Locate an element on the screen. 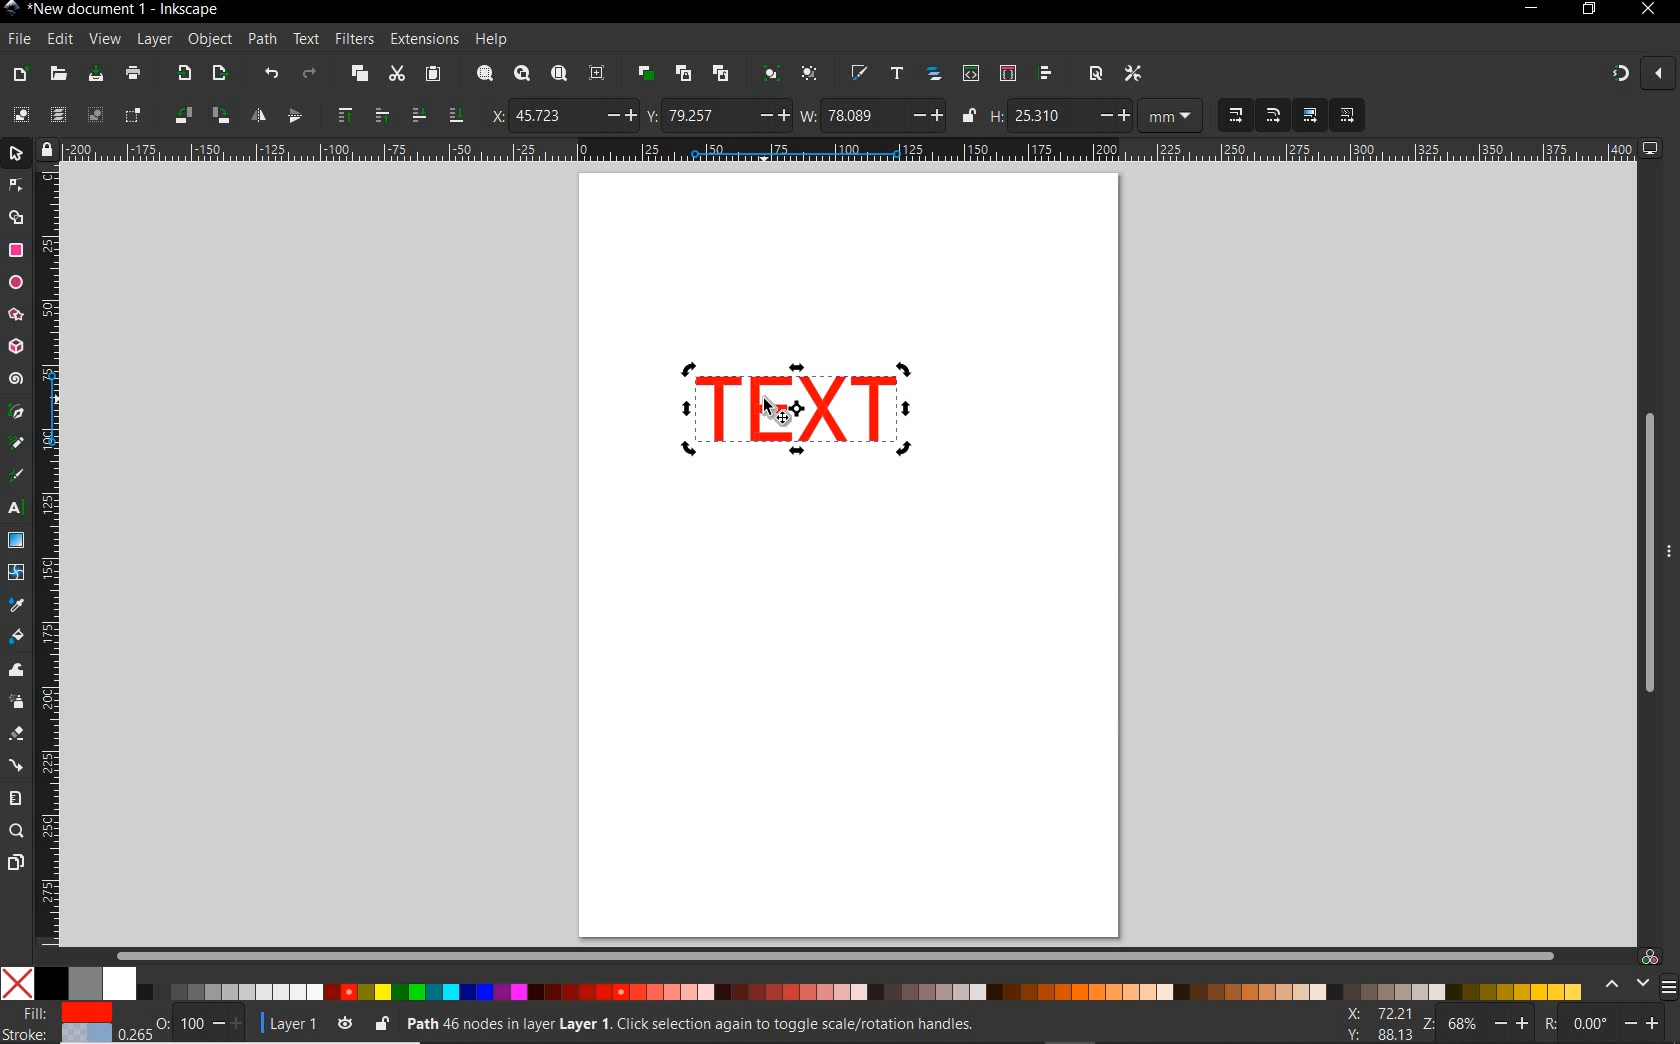  HELP is located at coordinates (490, 41).